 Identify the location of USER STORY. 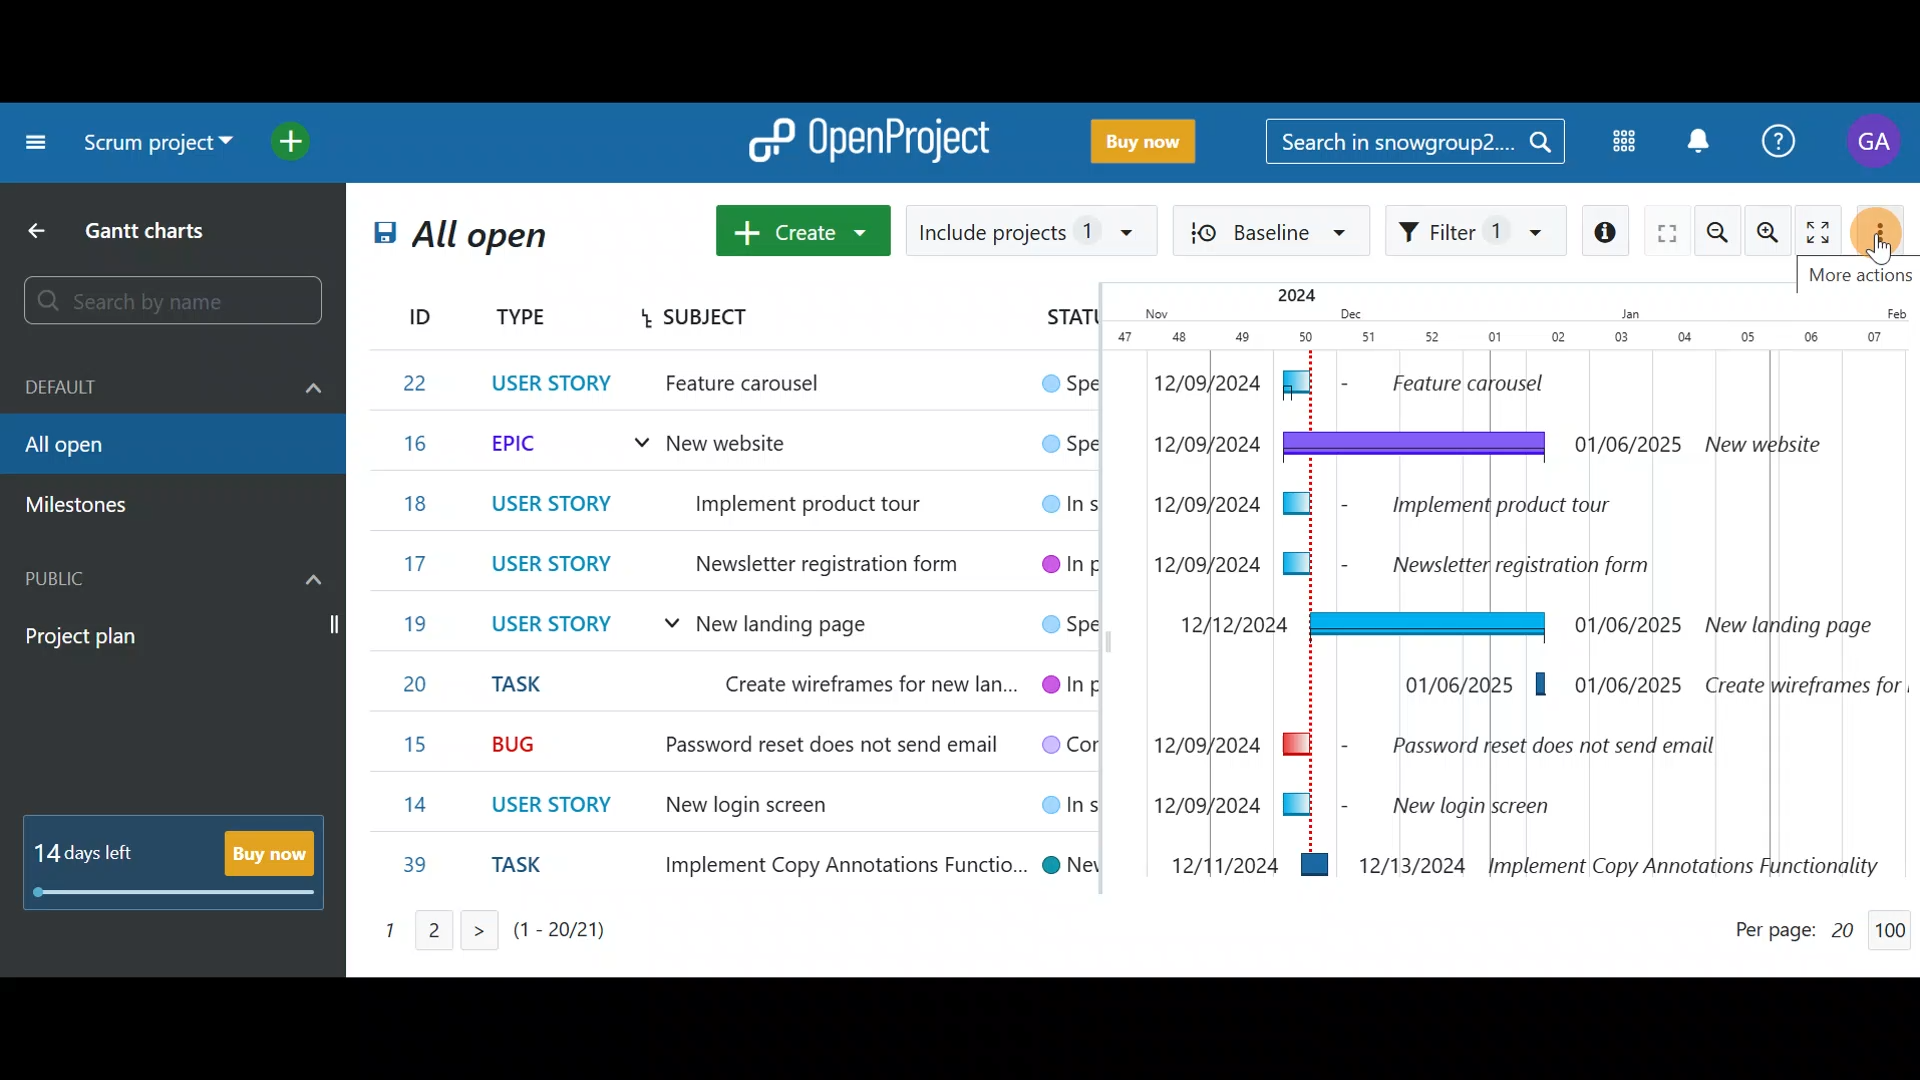
(557, 569).